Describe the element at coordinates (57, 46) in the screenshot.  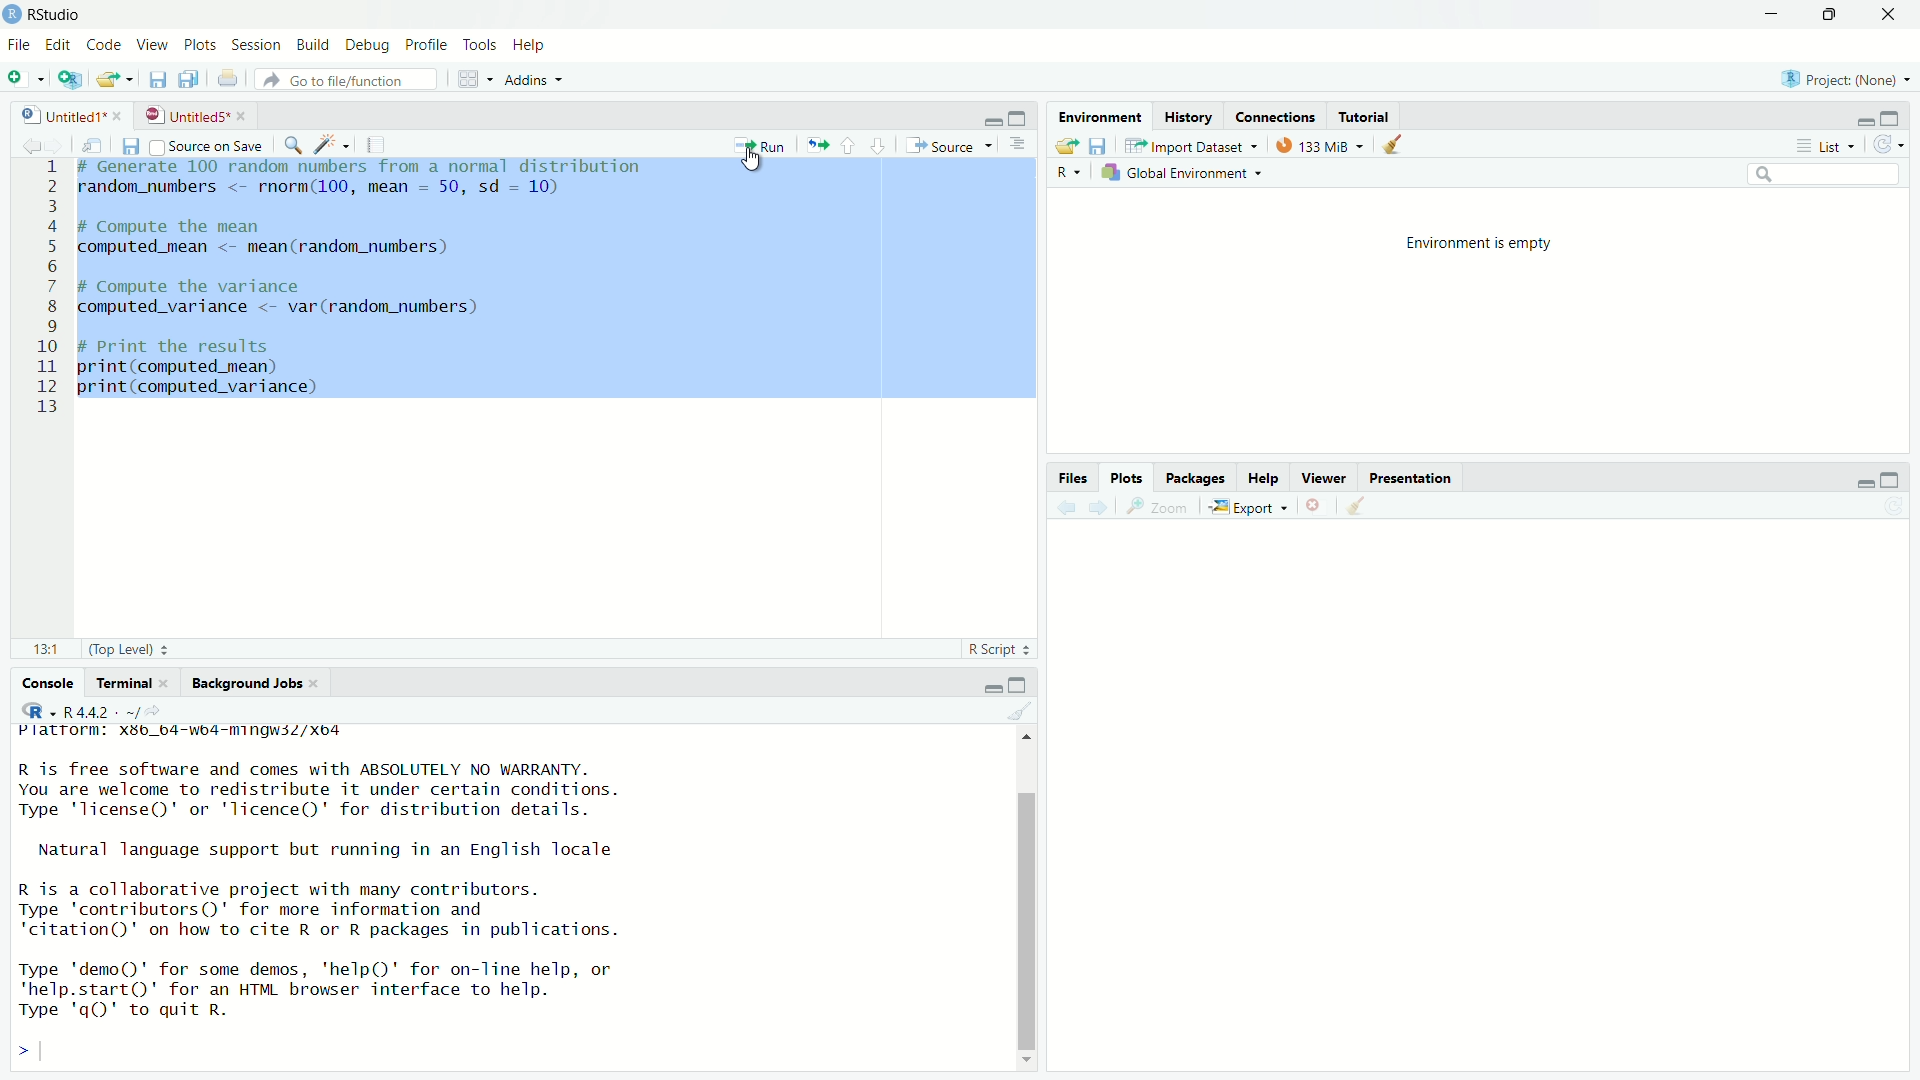
I see `edit` at that location.